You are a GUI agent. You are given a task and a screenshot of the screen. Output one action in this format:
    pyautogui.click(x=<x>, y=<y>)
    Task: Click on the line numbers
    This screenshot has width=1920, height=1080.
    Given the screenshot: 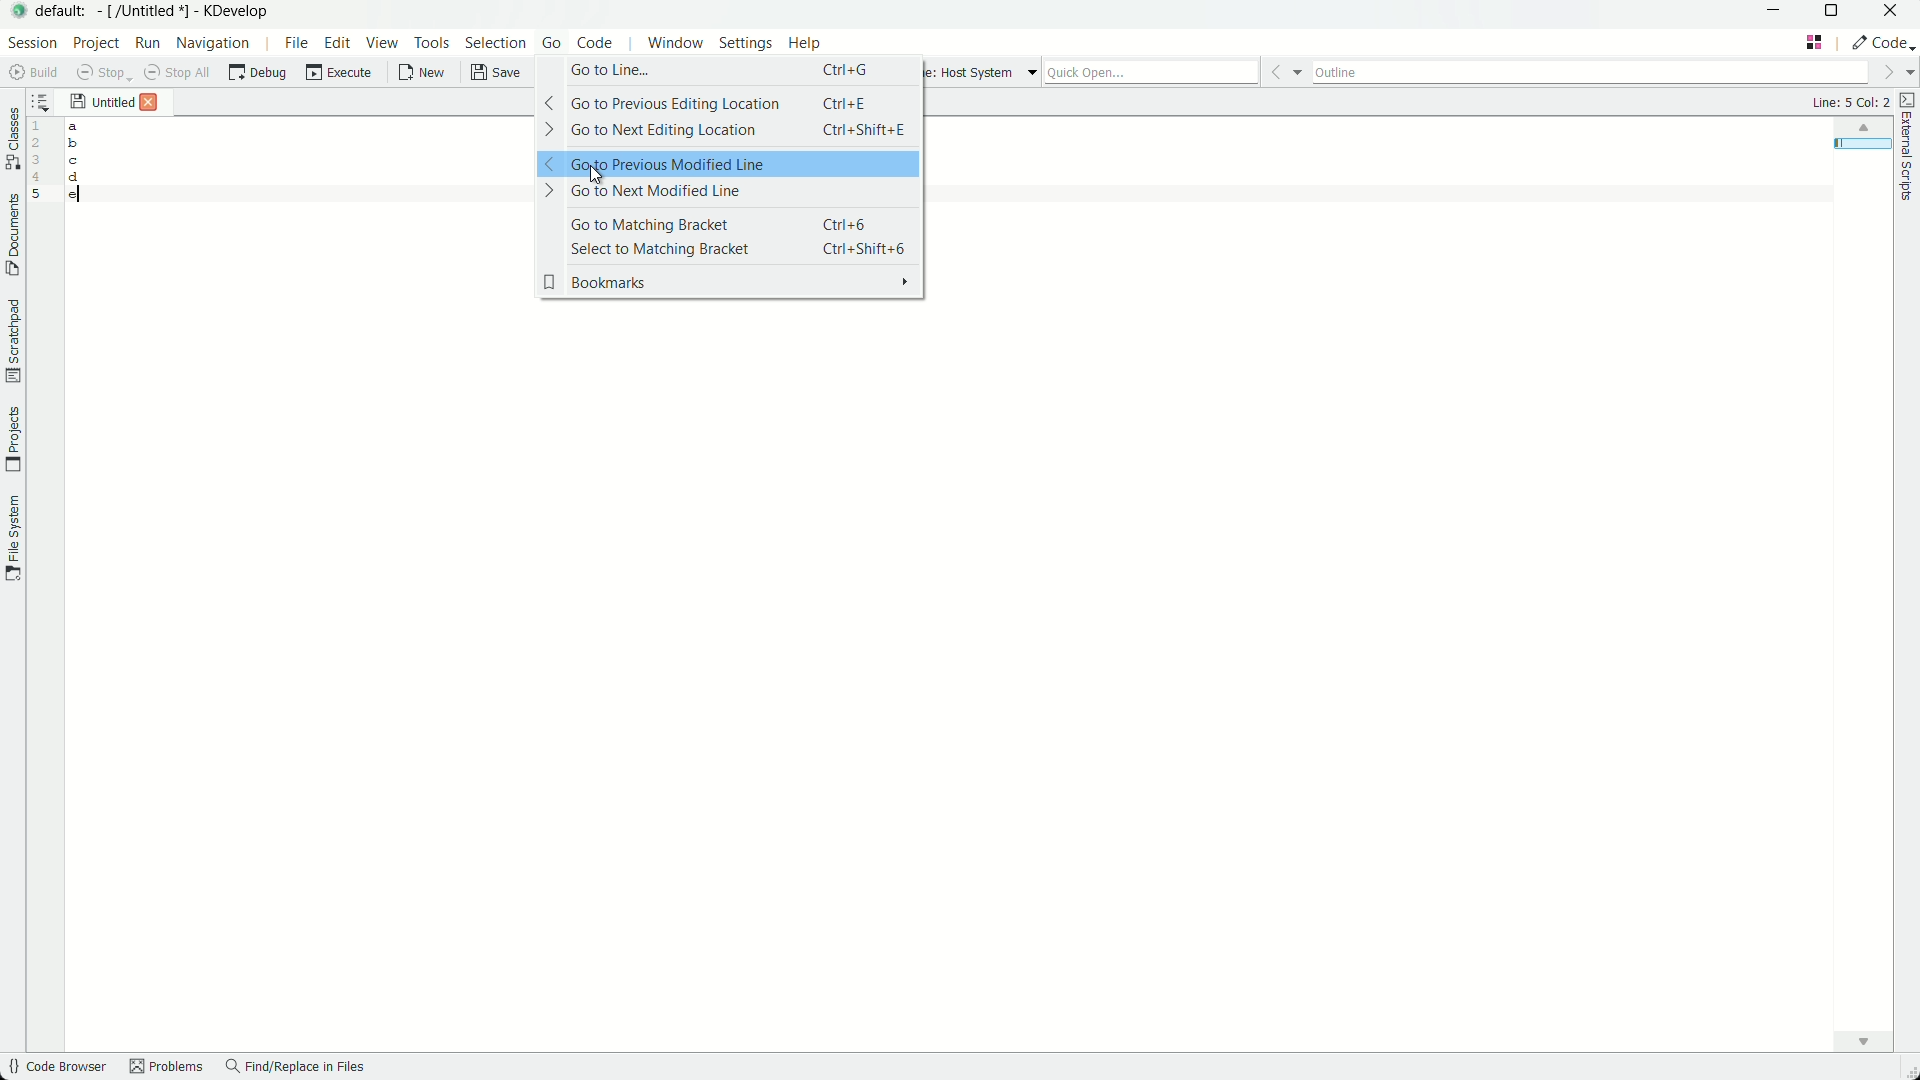 What is the action you would take?
    pyautogui.click(x=37, y=158)
    